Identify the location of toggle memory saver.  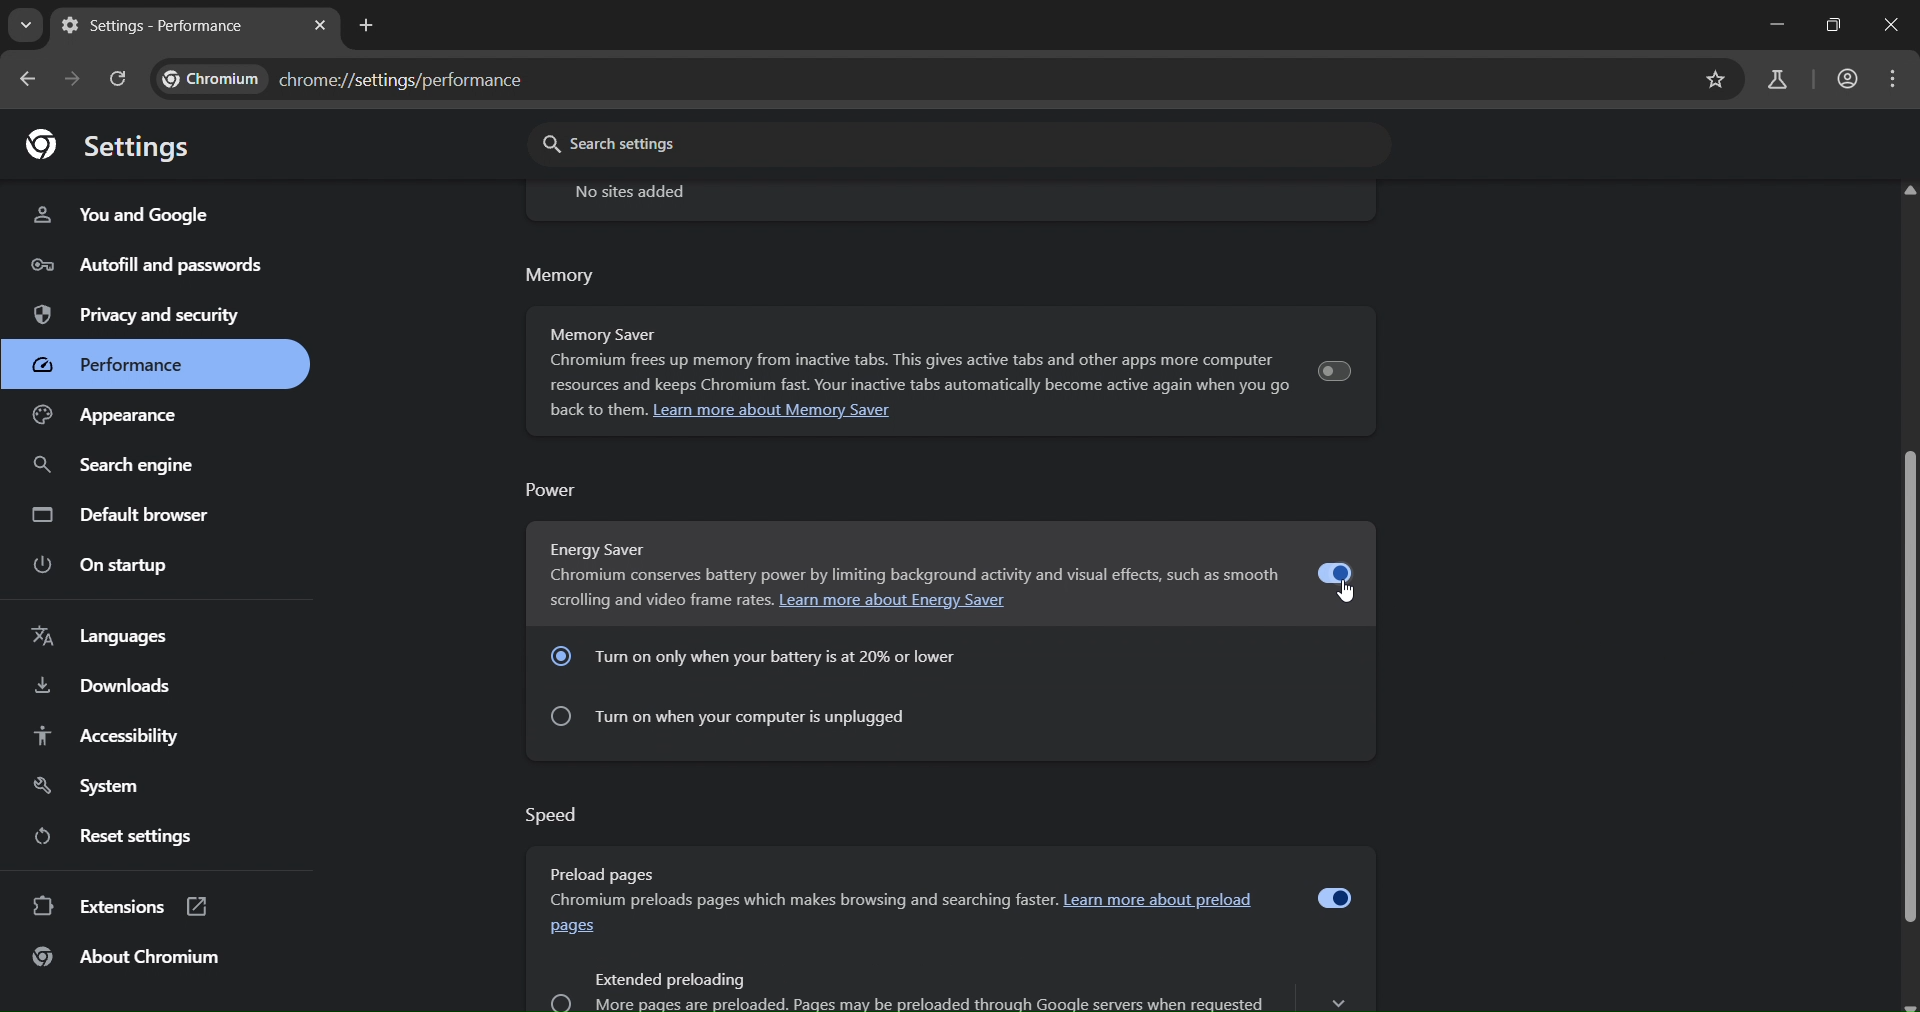
(1337, 365).